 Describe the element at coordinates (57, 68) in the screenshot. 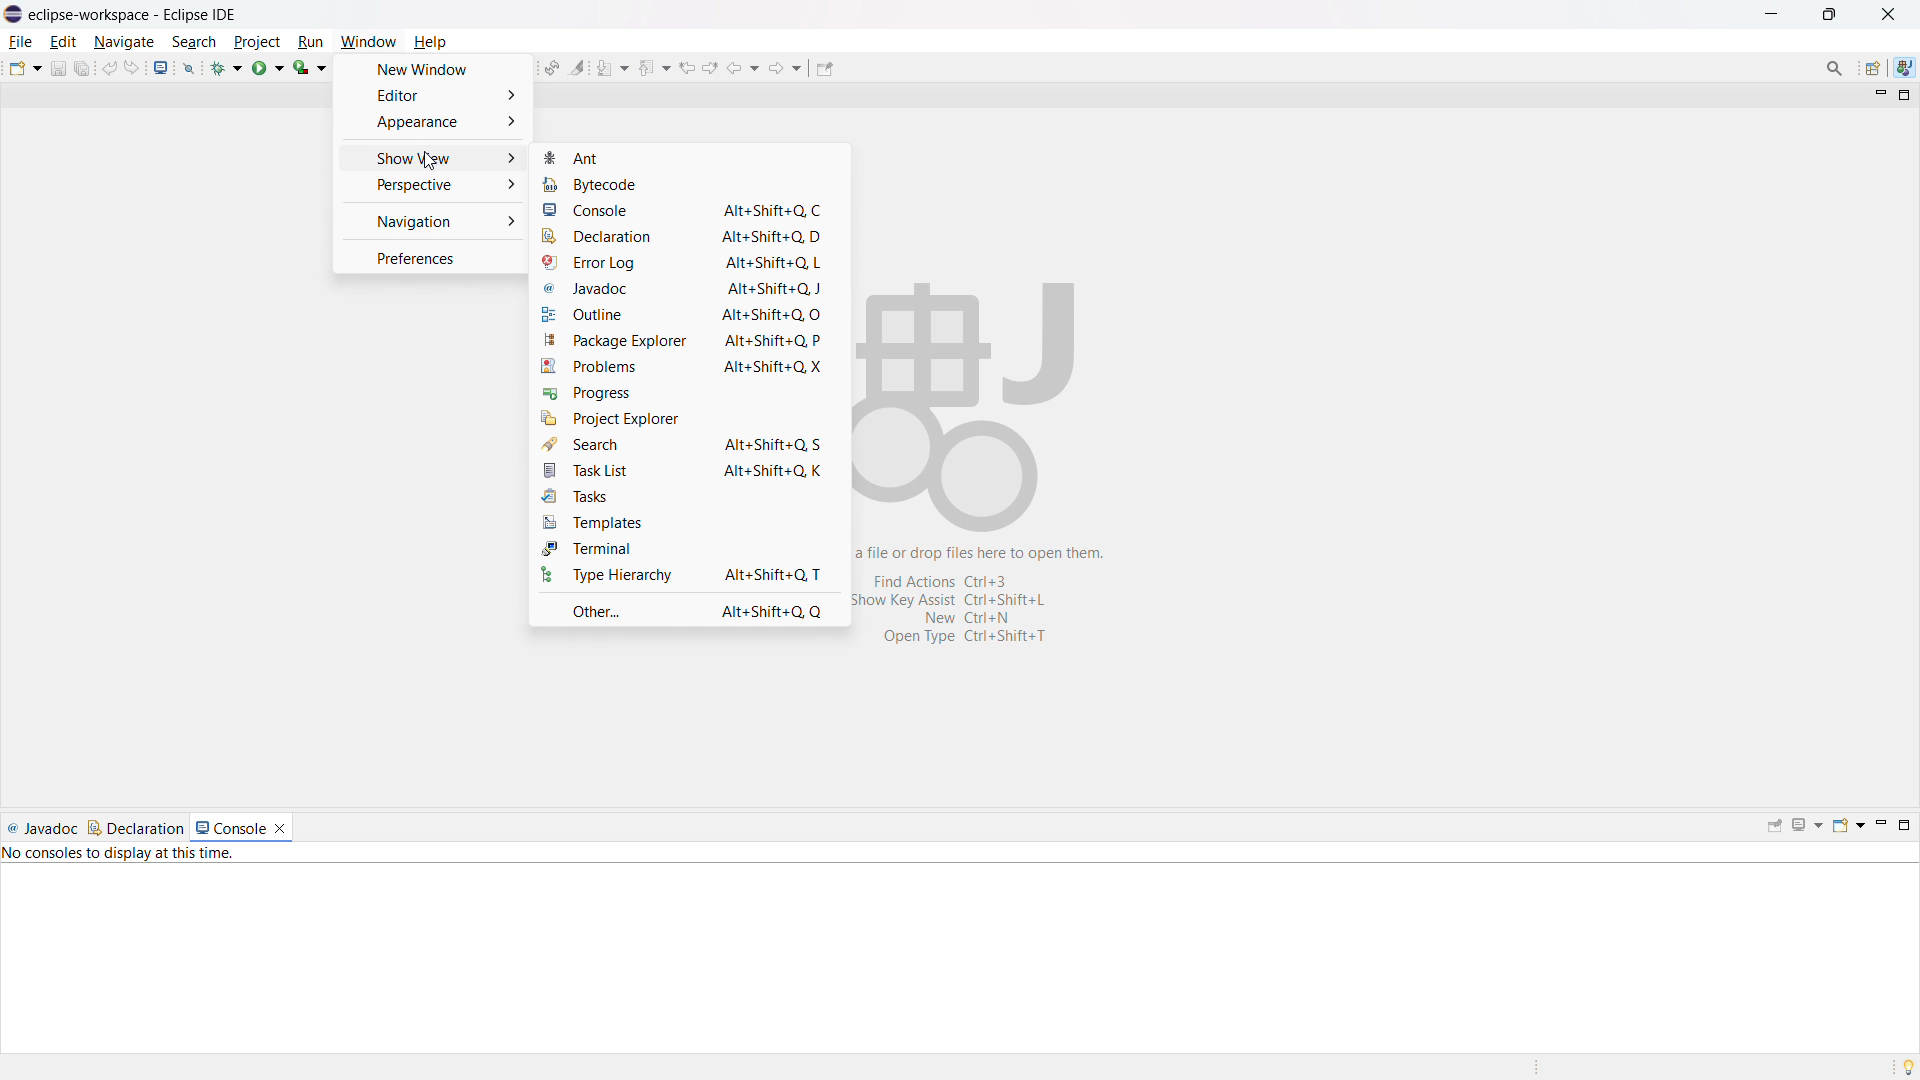

I see `save` at that location.